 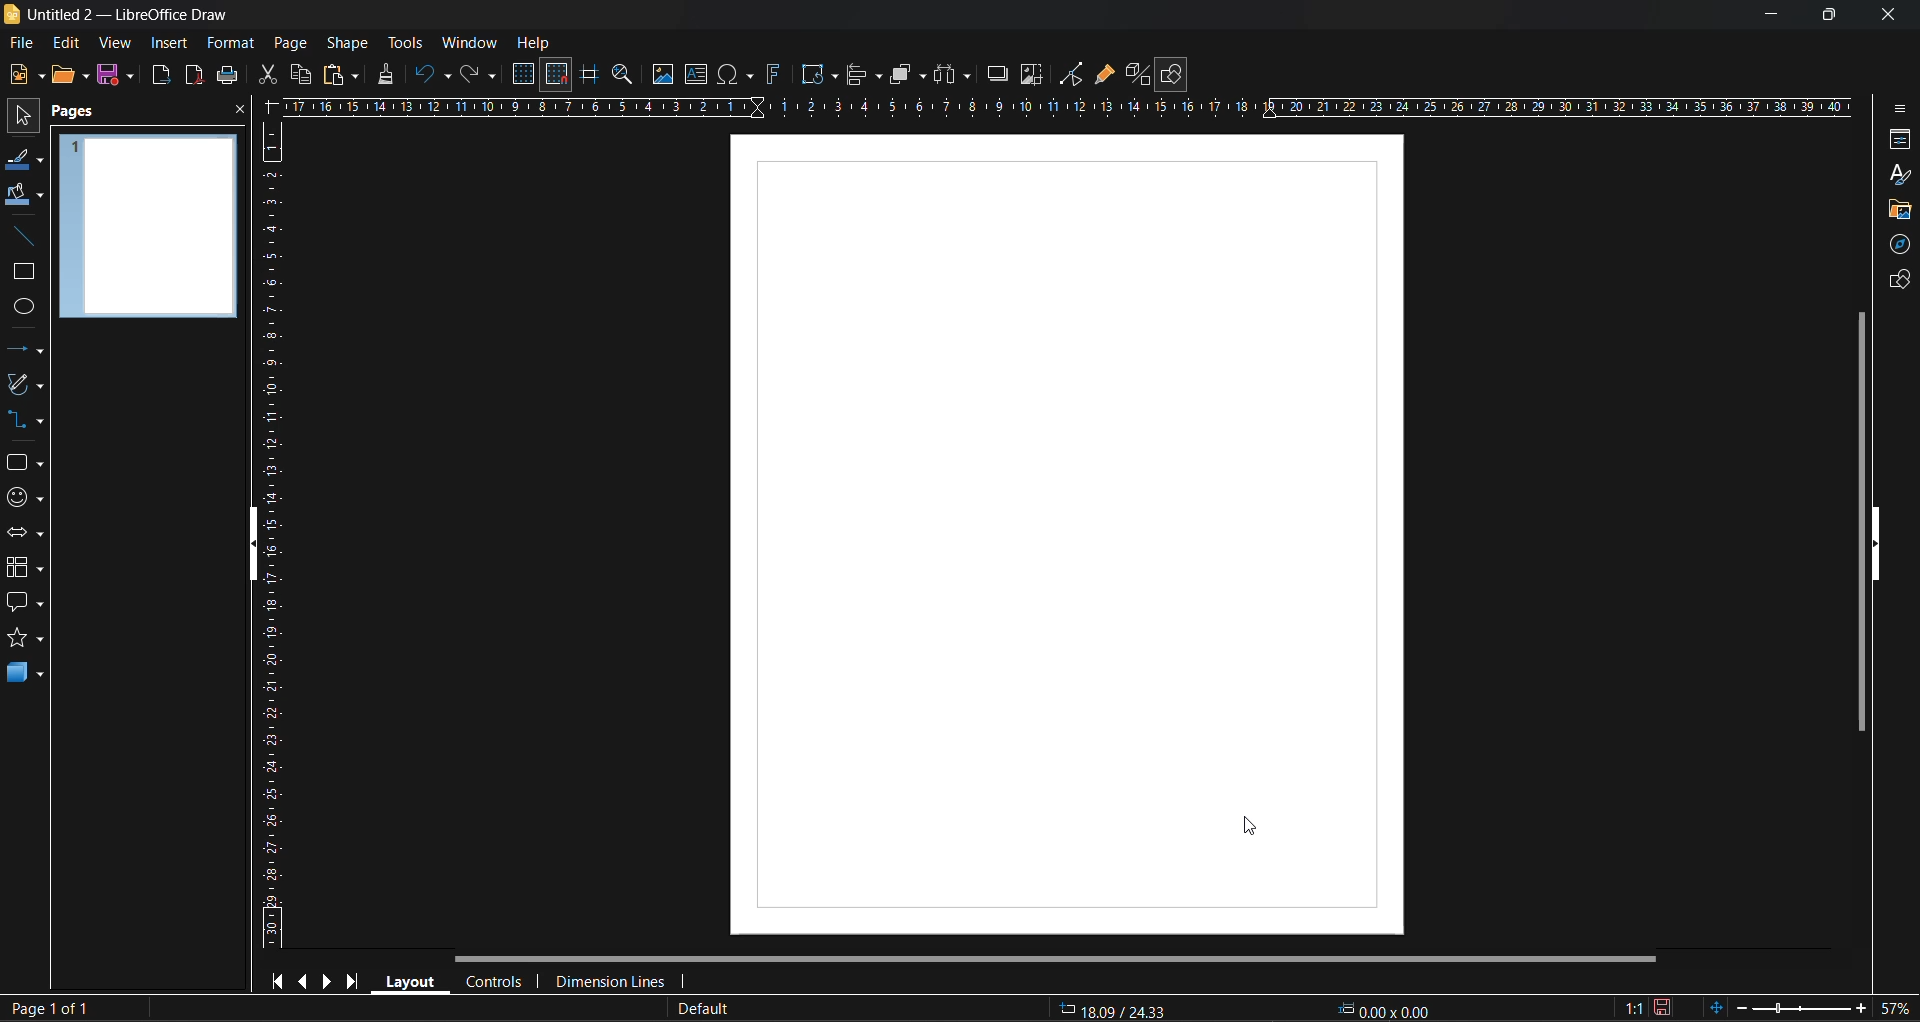 I want to click on line color, so click(x=25, y=163).